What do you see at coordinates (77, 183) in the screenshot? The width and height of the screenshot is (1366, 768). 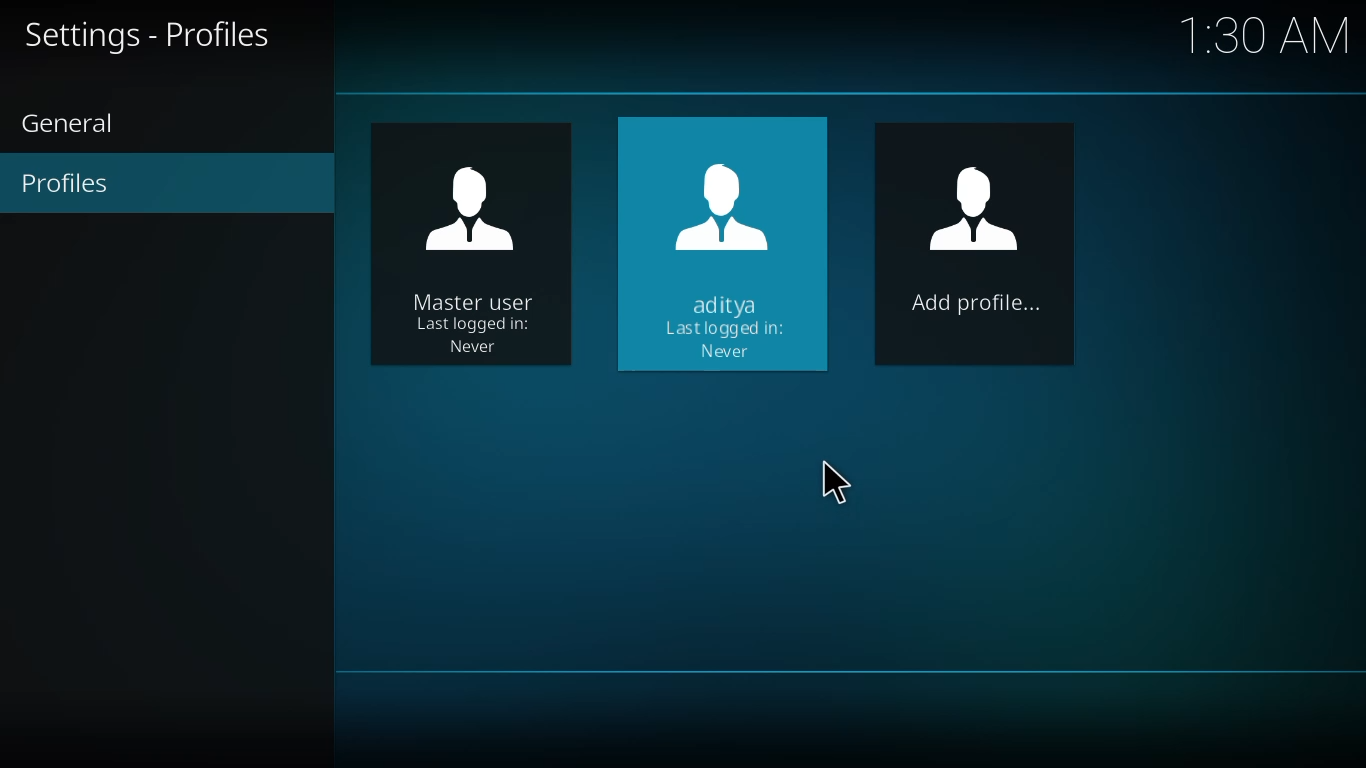 I see `profiles` at bounding box center [77, 183].